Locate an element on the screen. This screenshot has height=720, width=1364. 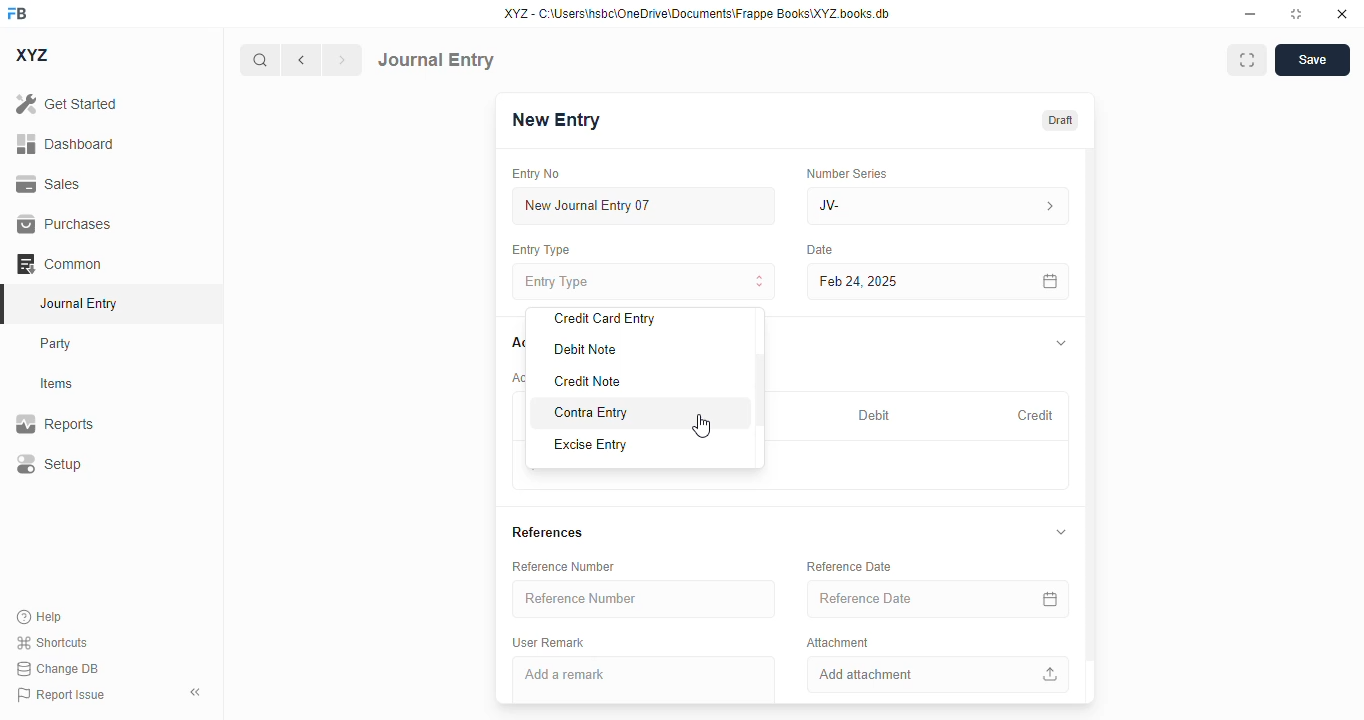
attachment is located at coordinates (838, 642).